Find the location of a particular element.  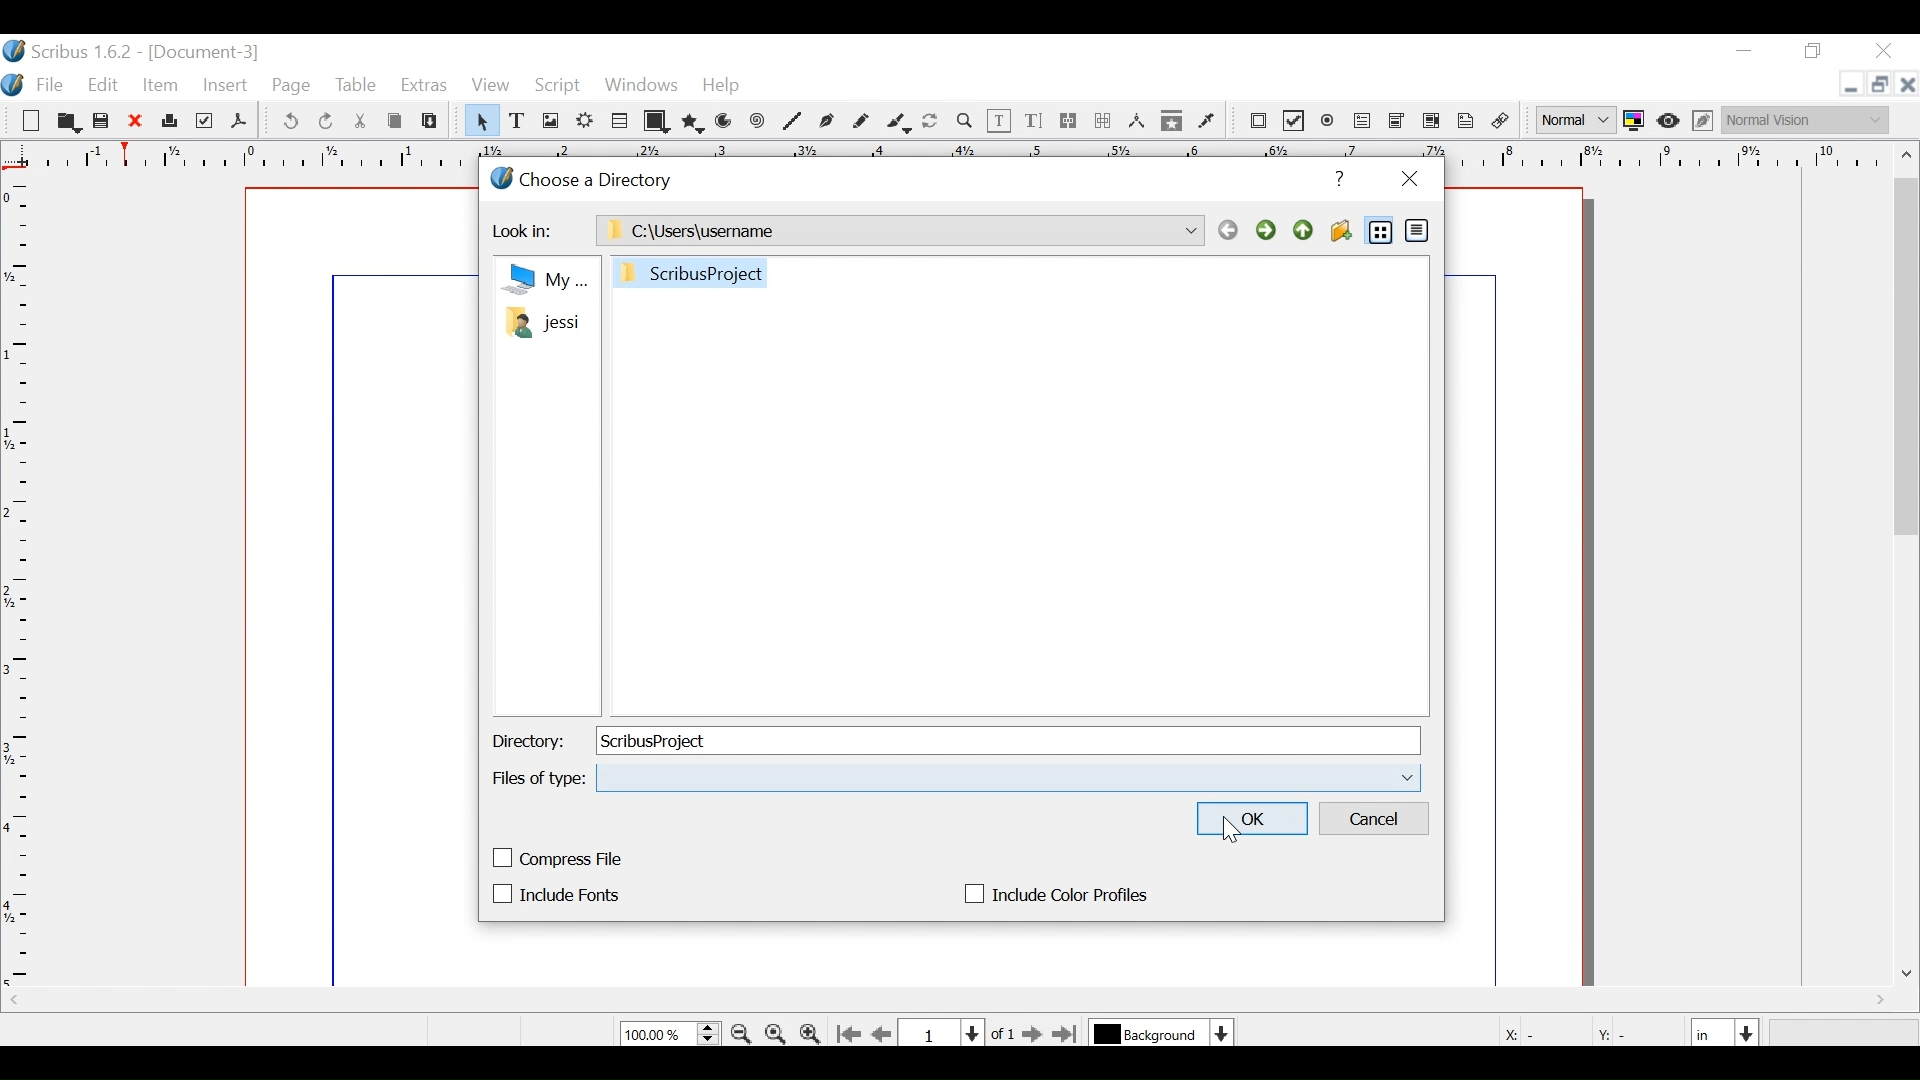

Forward is located at coordinates (1268, 230).